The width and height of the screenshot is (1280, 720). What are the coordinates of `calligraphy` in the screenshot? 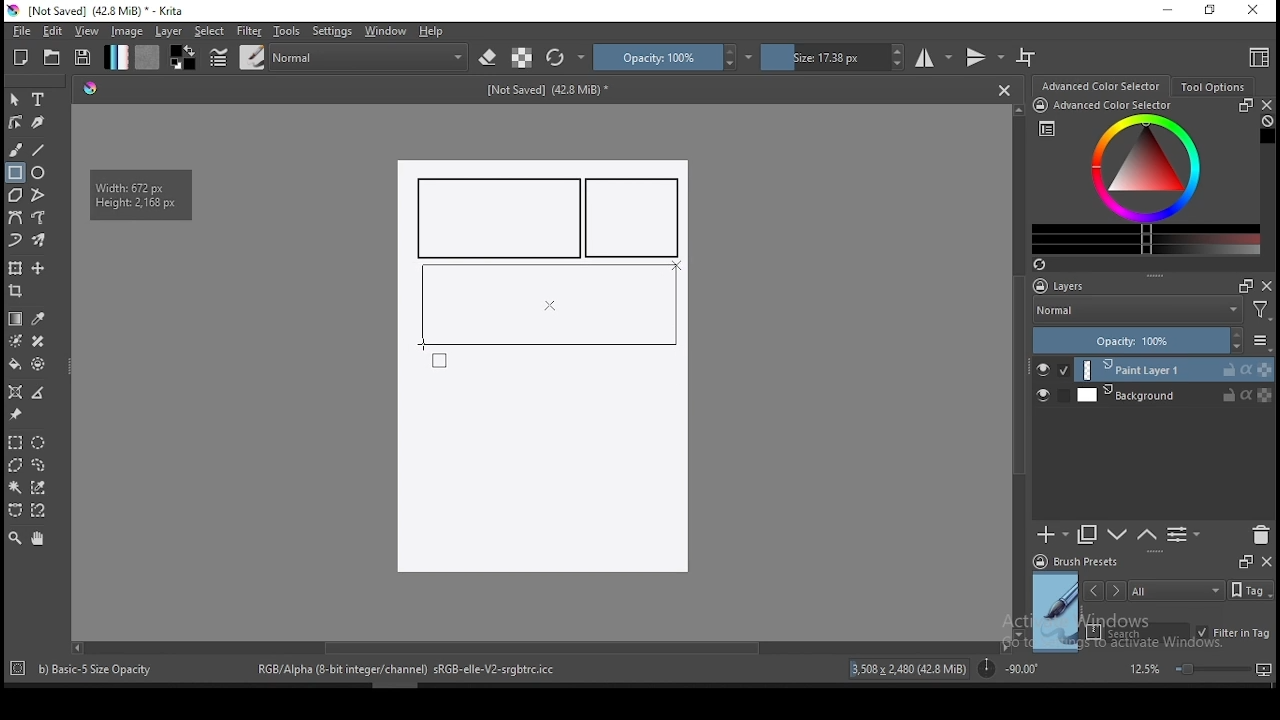 It's located at (39, 121).